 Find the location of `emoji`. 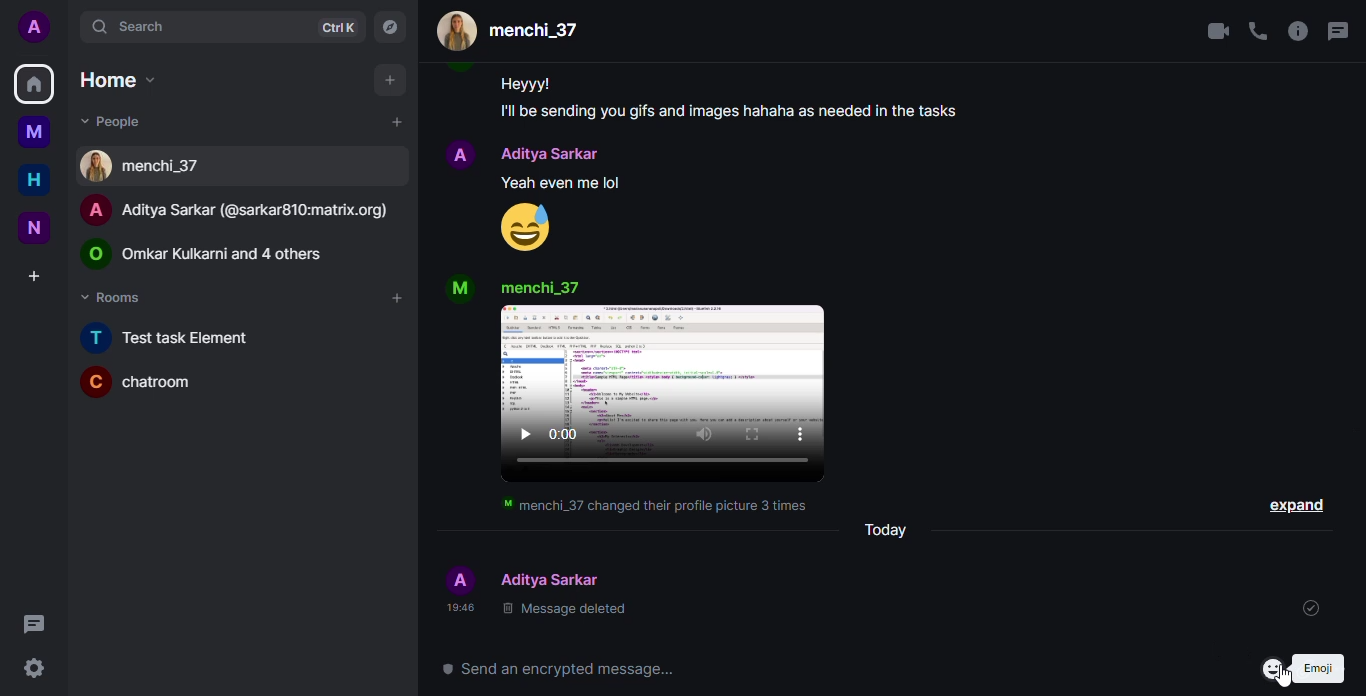

emoji is located at coordinates (1318, 669).